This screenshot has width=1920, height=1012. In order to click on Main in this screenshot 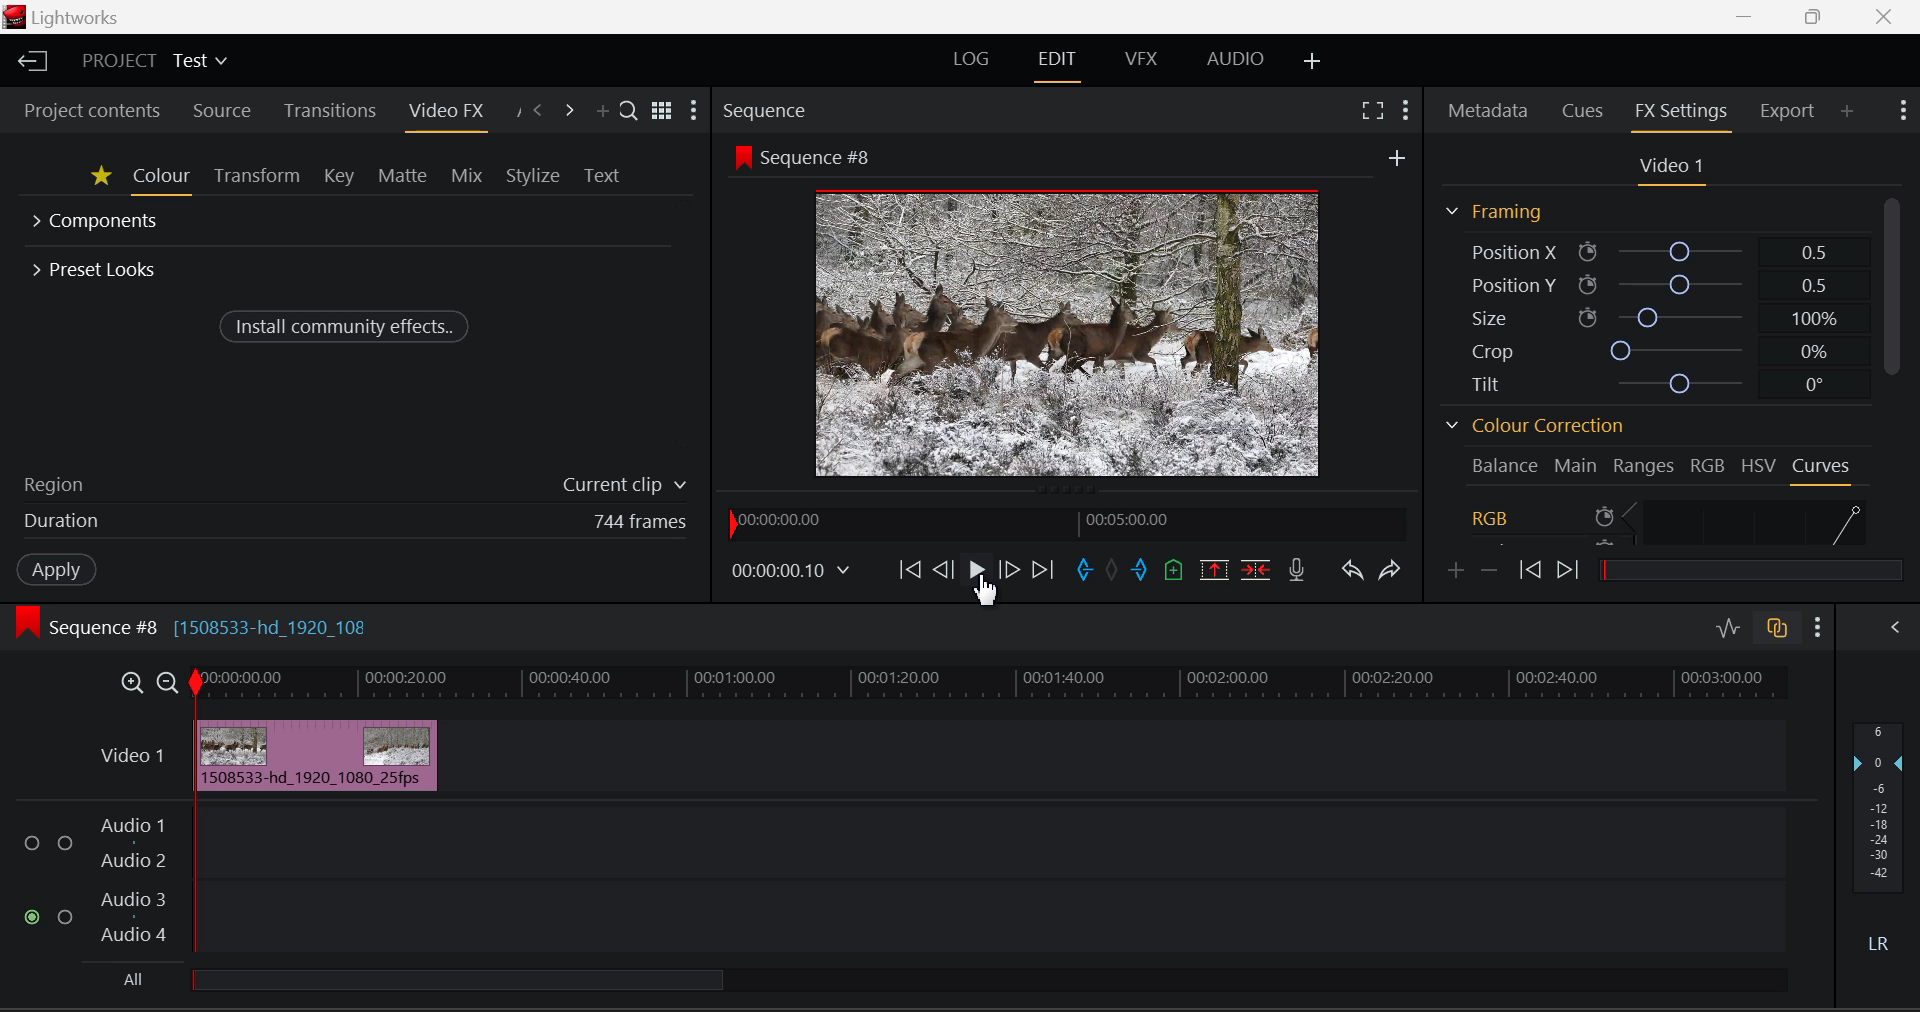, I will do `click(1576, 464)`.